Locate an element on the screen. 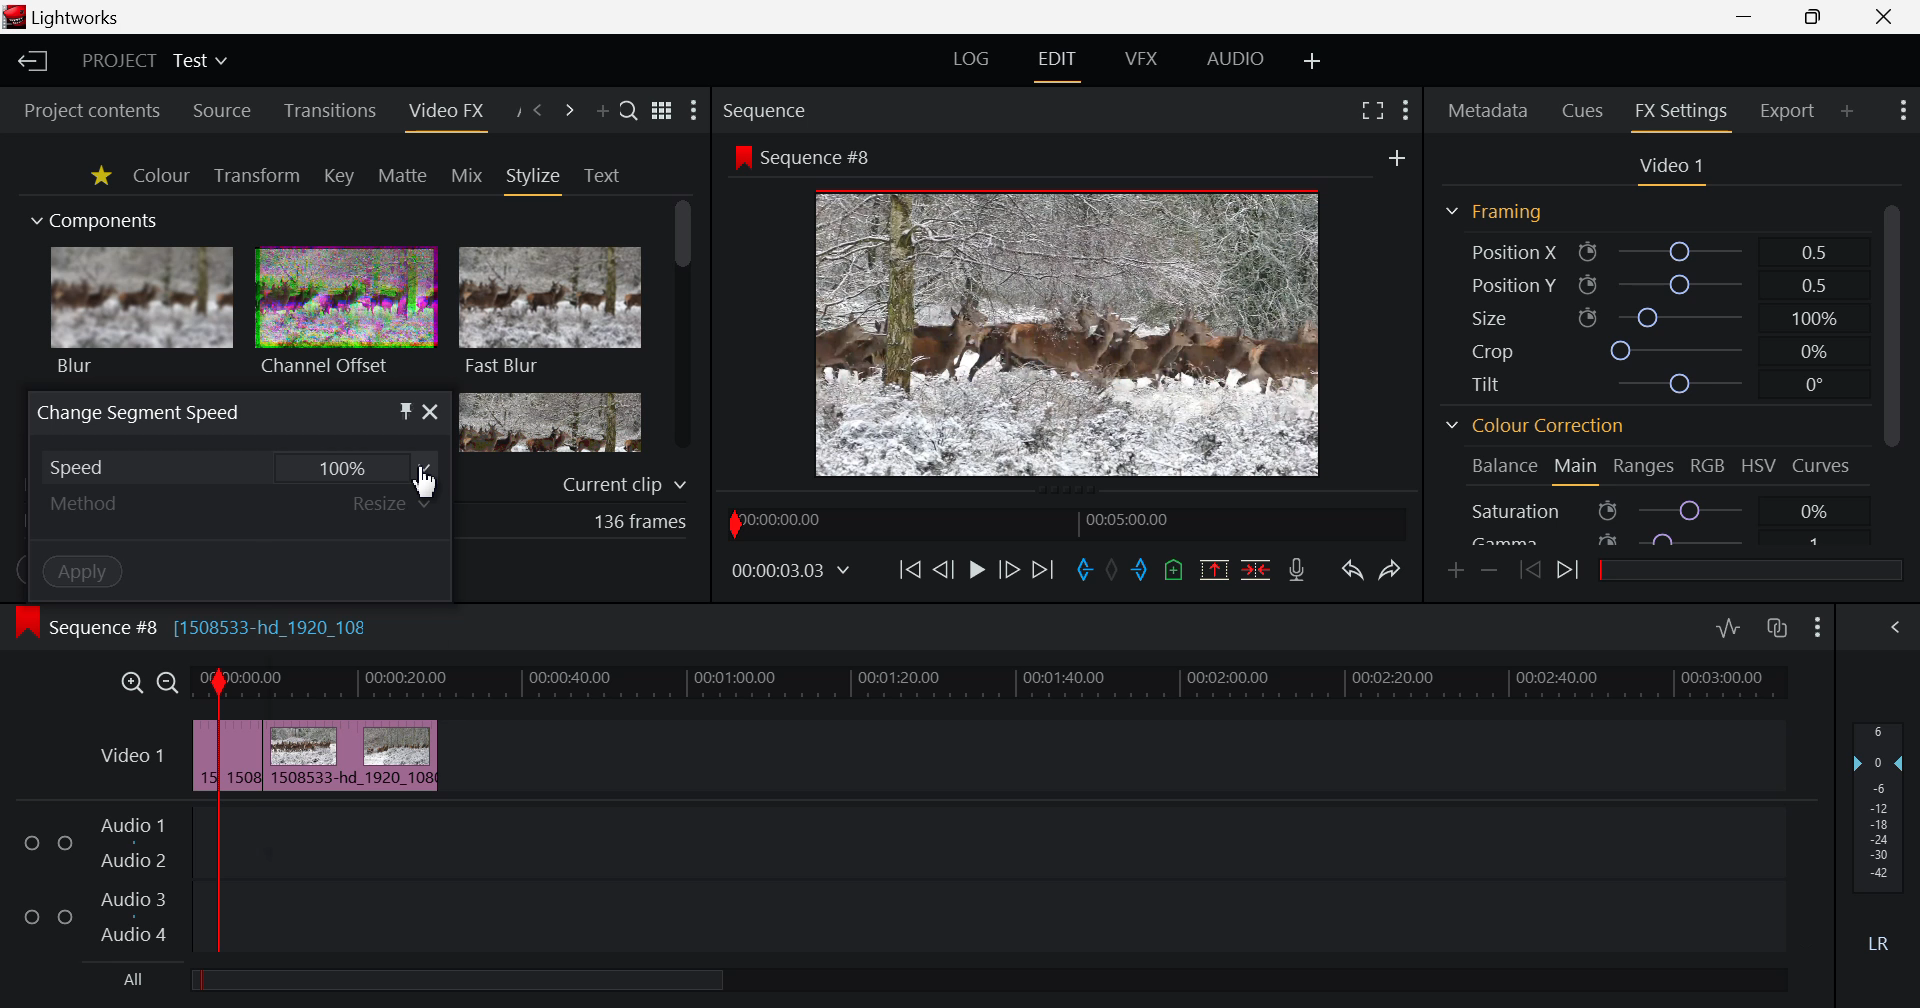 The height and width of the screenshot is (1008, 1920). Curves is located at coordinates (1823, 465).